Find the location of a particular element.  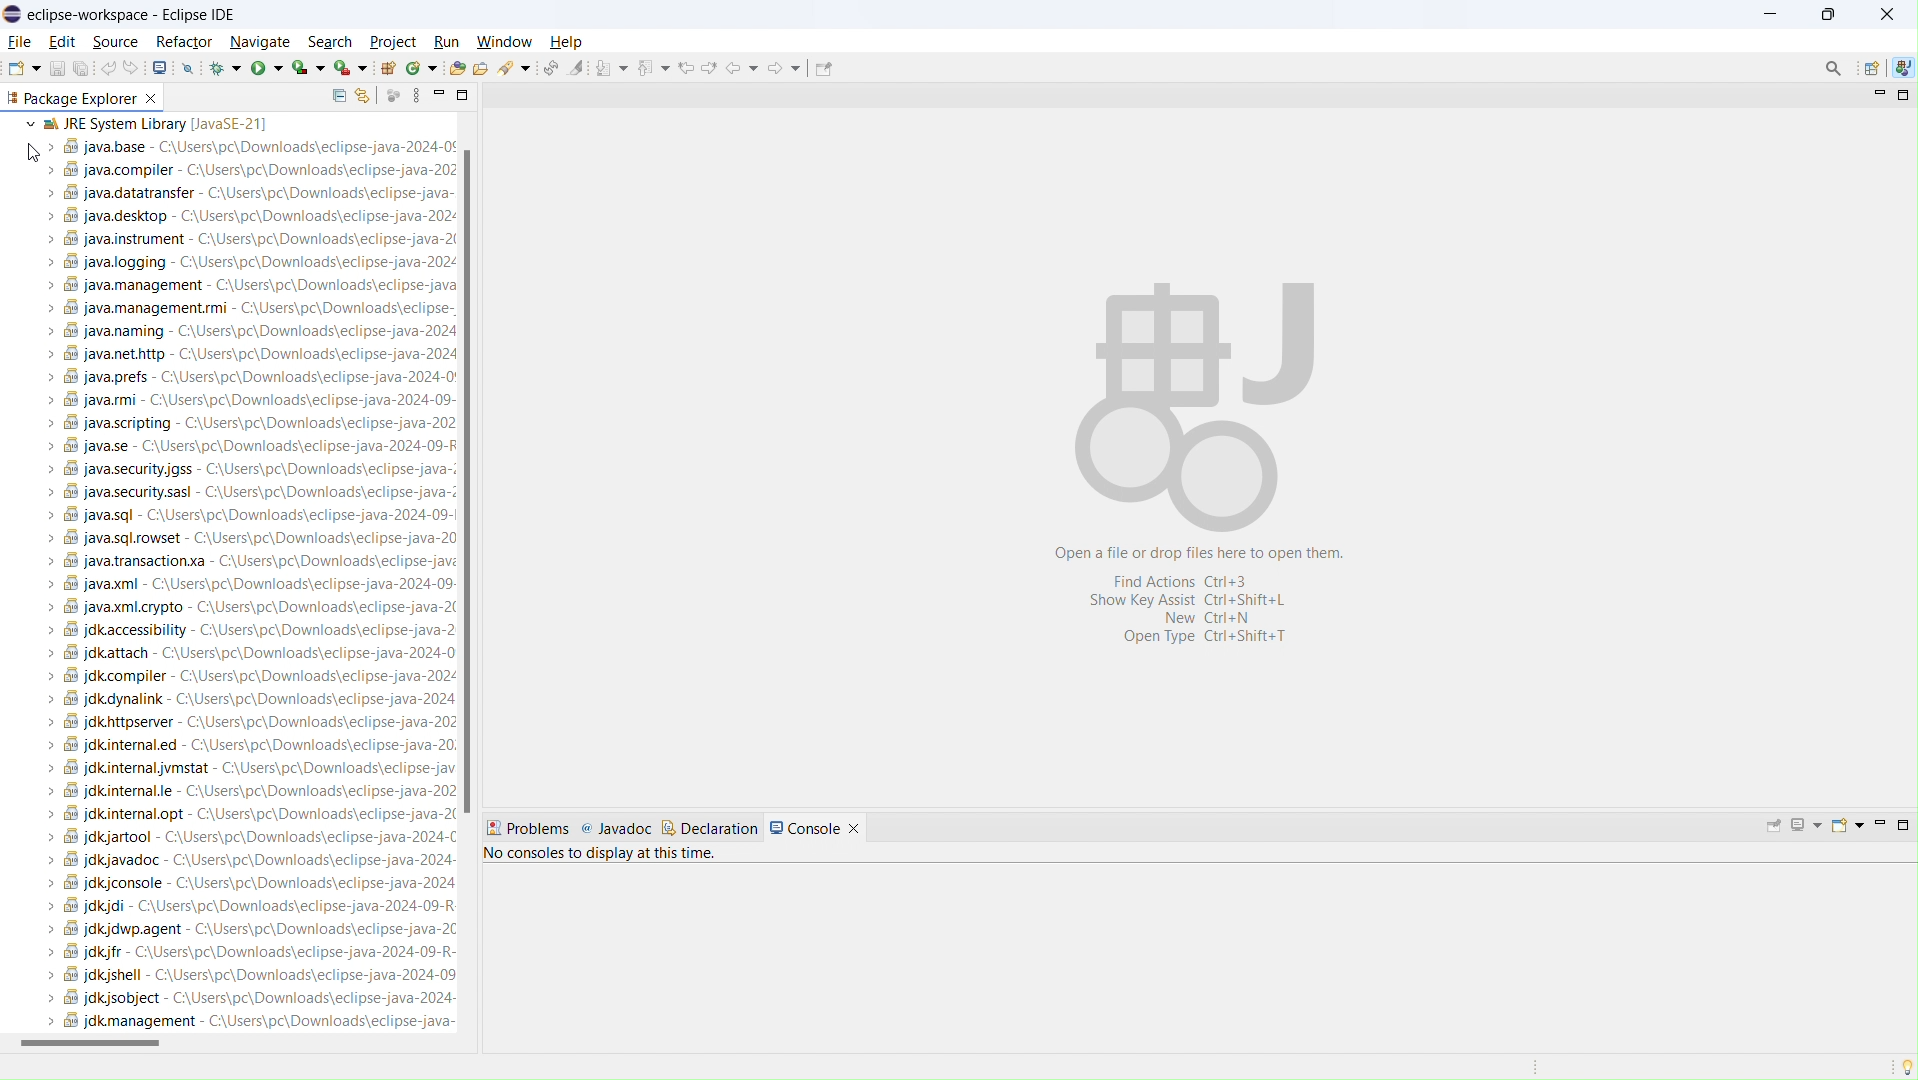

forward is located at coordinates (784, 66).